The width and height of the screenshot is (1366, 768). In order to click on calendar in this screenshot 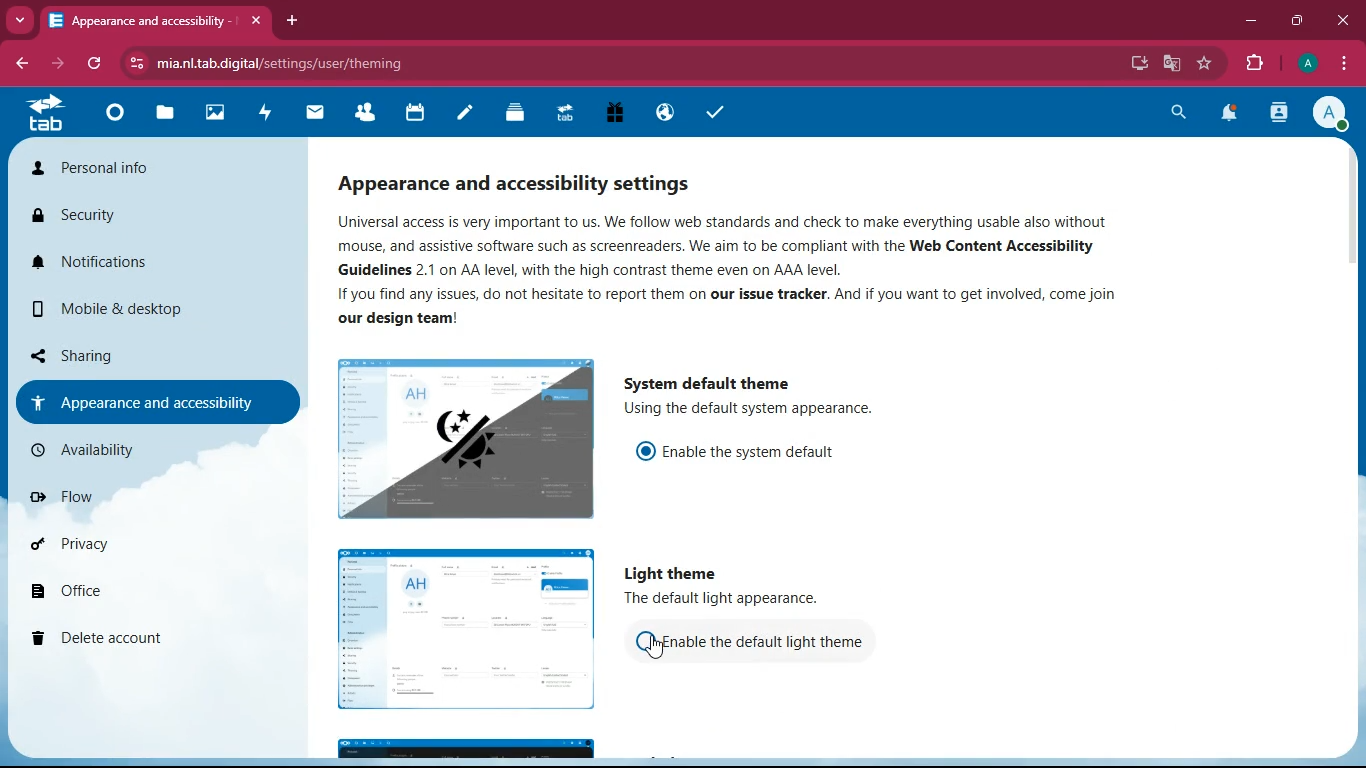, I will do `click(415, 114)`.